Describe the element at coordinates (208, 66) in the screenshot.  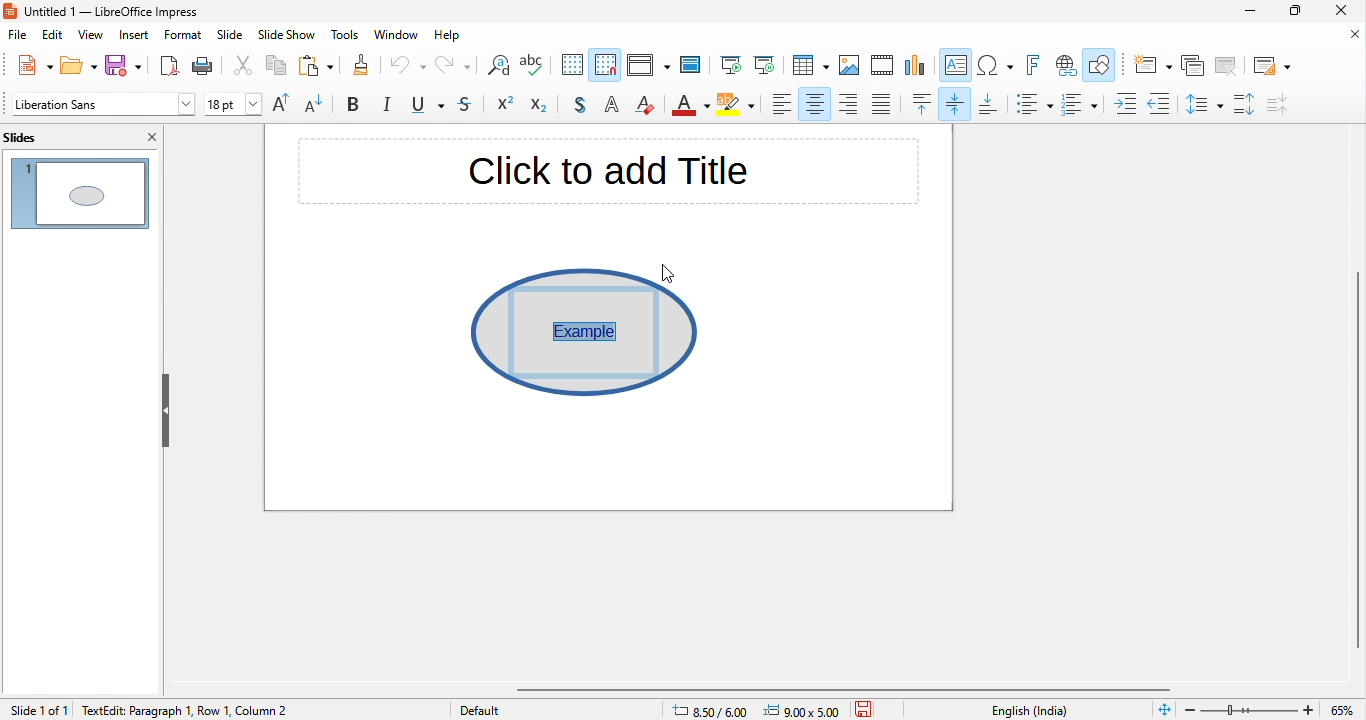
I see `print` at that location.